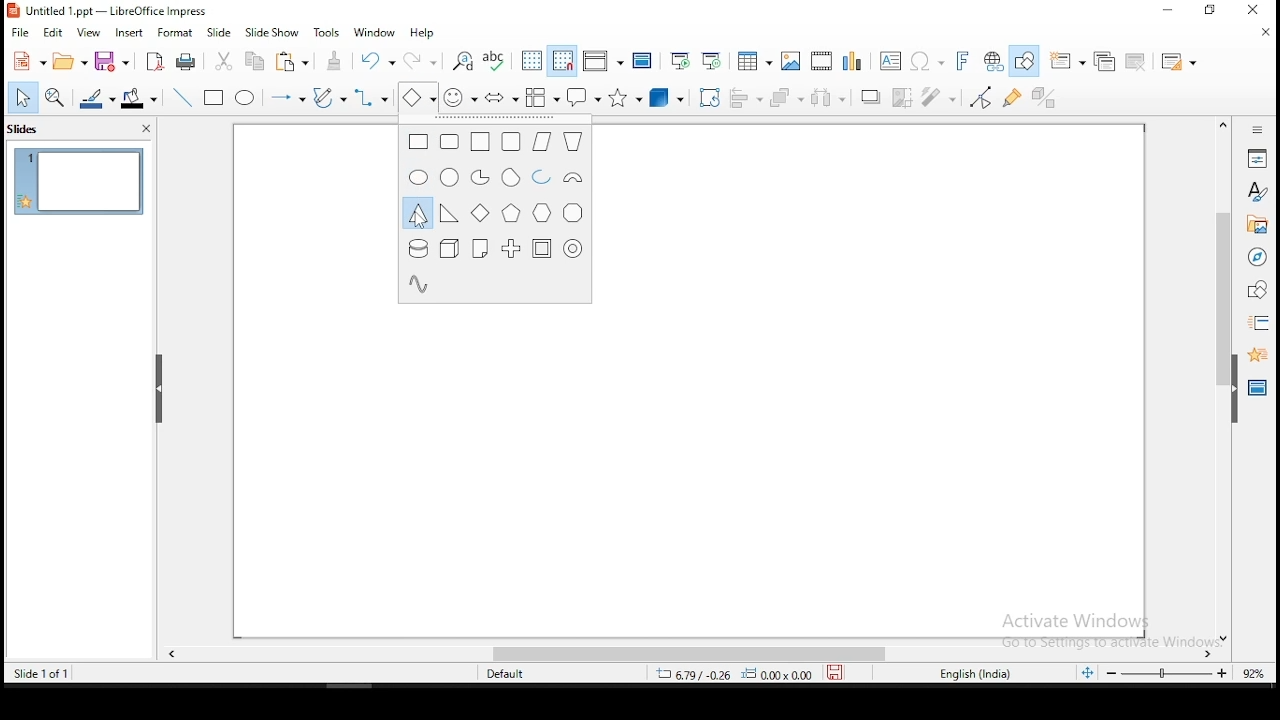 The width and height of the screenshot is (1280, 720). What do you see at coordinates (187, 63) in the screenshot?
I see `print` at bounding box center [187, 63].